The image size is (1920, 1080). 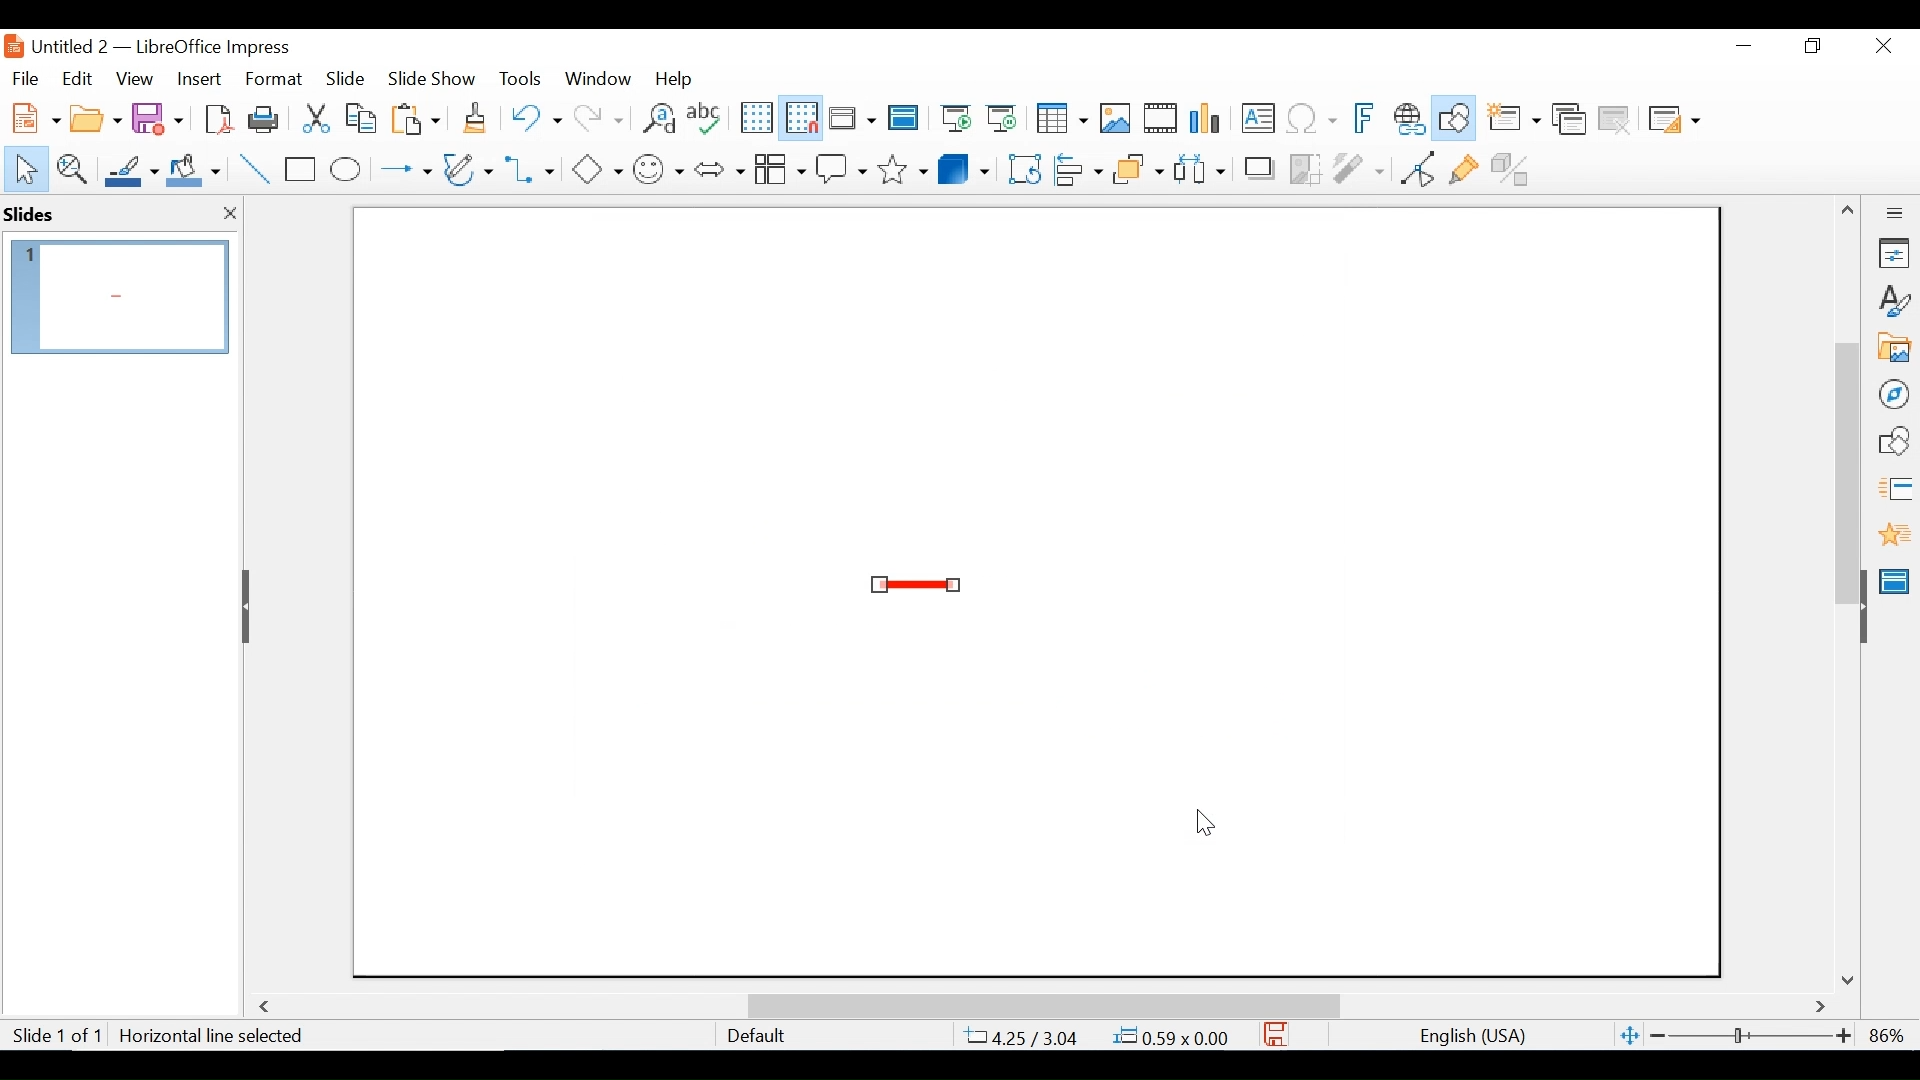 What do you see at coordinates (226, 215) in the screenshot?
I see `close` at bounding box center [226, 215].